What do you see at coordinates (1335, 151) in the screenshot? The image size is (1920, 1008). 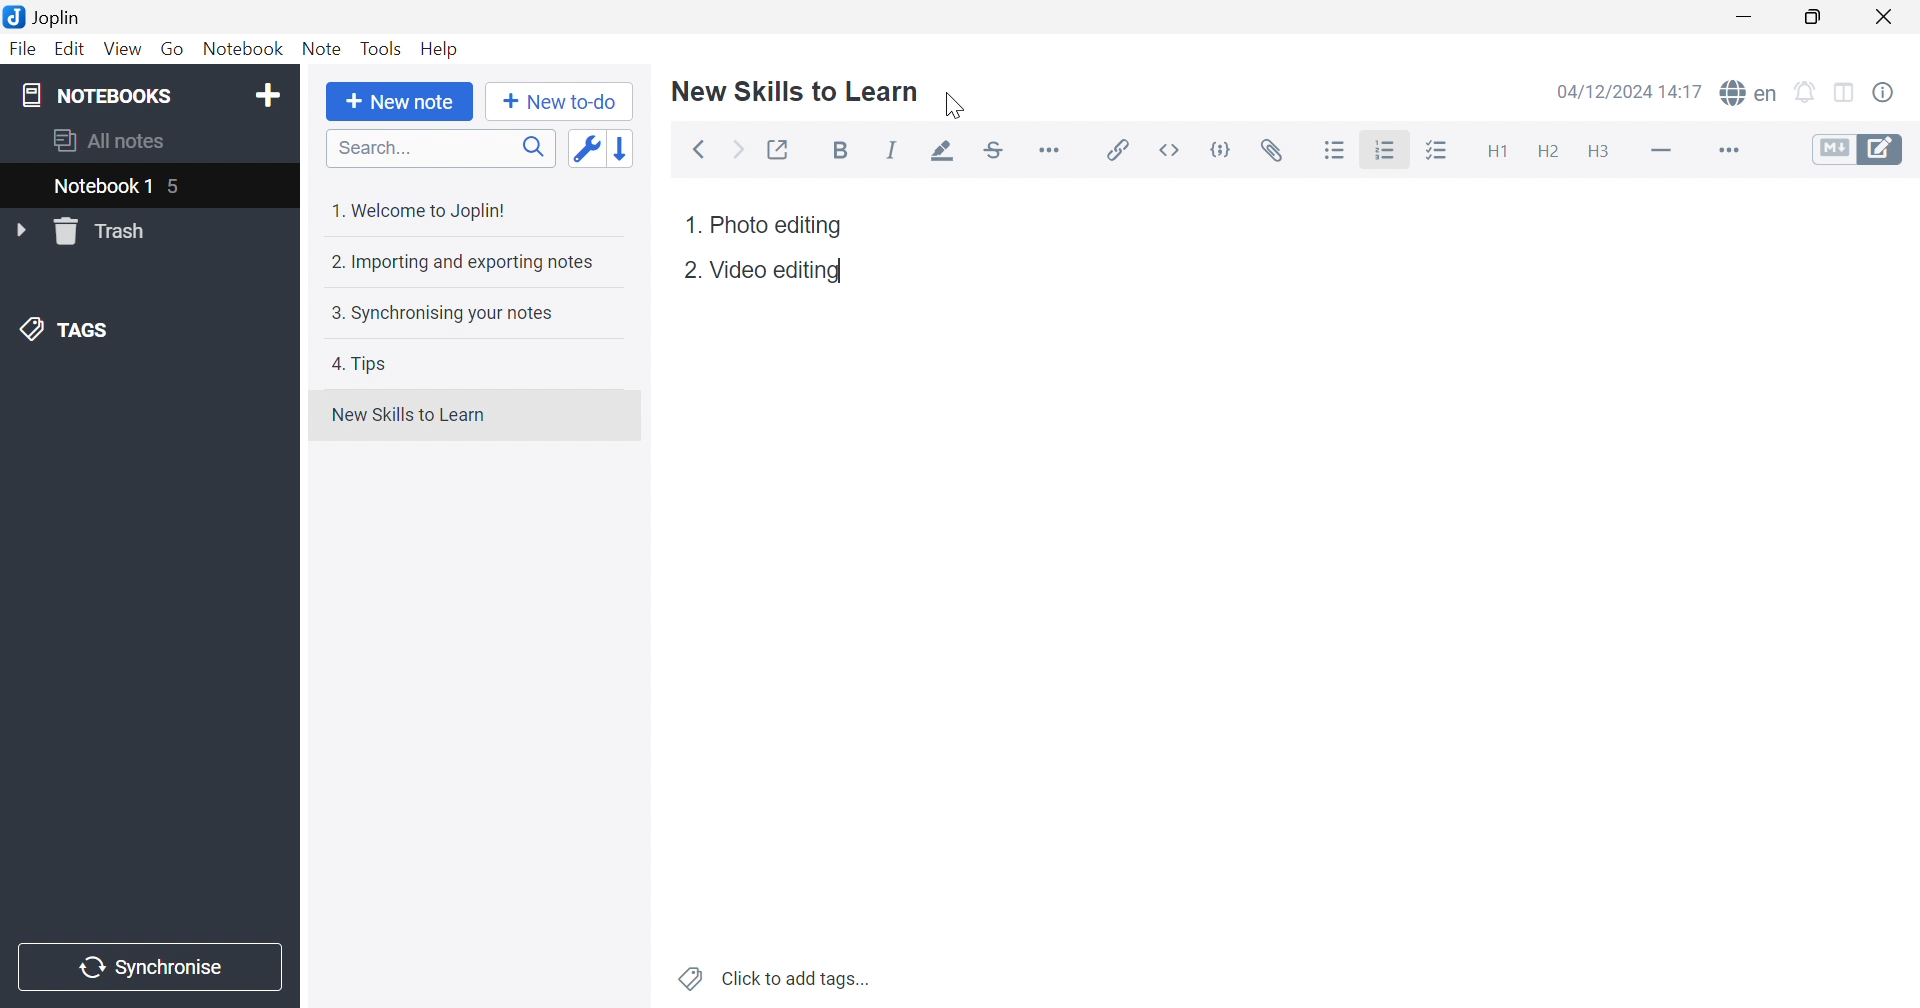 I see `Bullet list` at bounding box center [1335, 151].